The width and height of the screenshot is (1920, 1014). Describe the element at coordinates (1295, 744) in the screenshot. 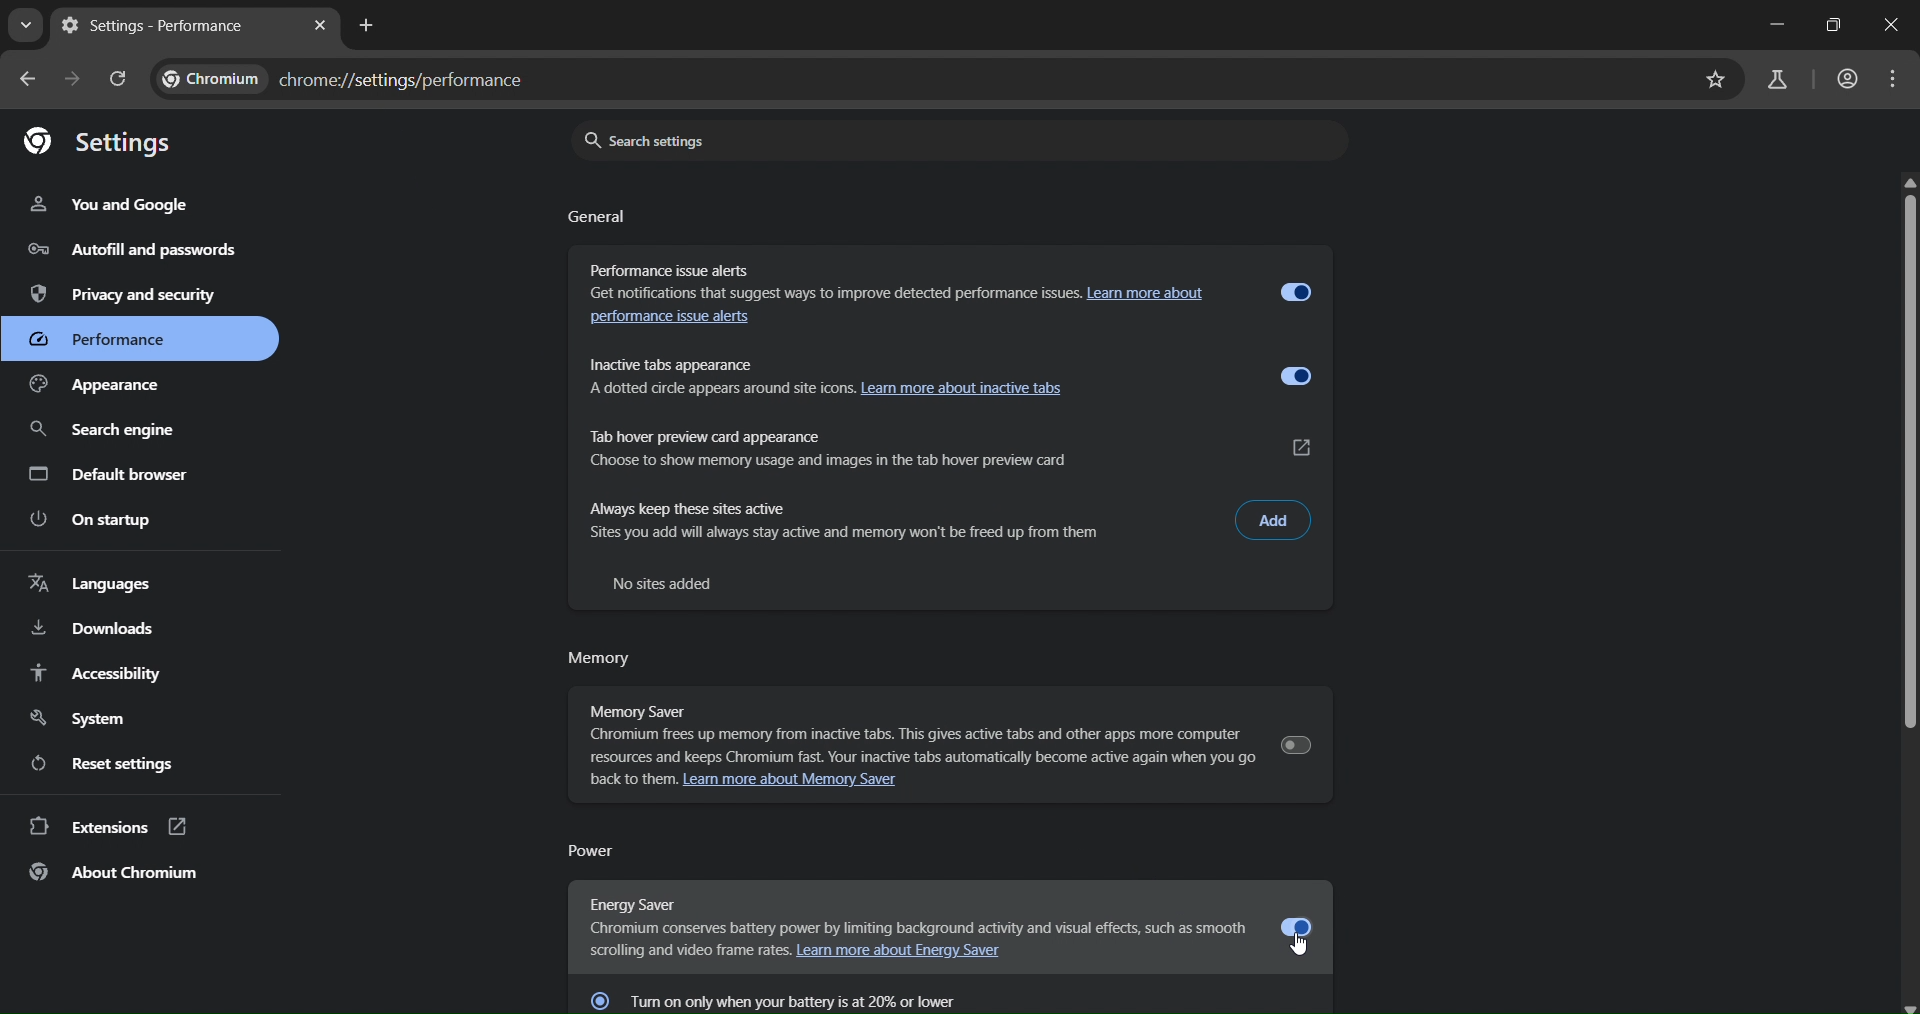

I see `toggle button` at that location.